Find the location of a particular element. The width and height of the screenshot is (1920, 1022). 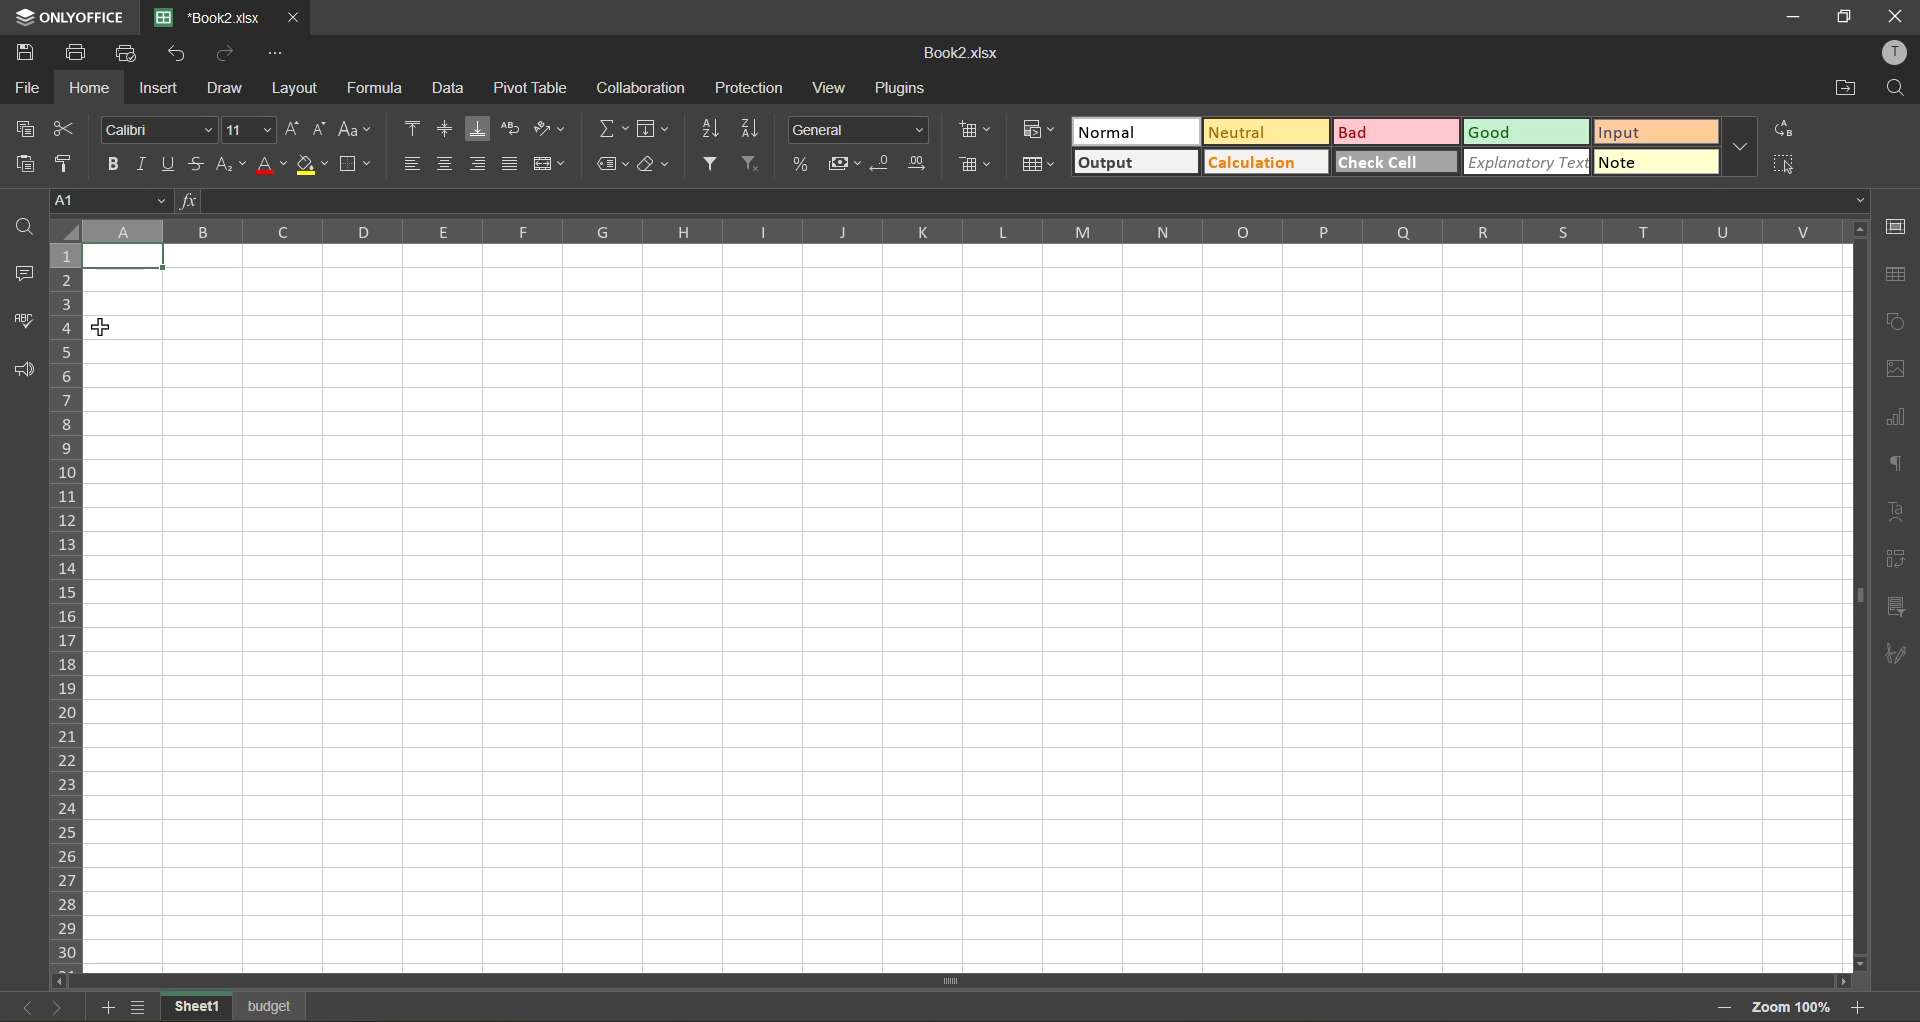

sort descending is located at coordinates (754, 127).